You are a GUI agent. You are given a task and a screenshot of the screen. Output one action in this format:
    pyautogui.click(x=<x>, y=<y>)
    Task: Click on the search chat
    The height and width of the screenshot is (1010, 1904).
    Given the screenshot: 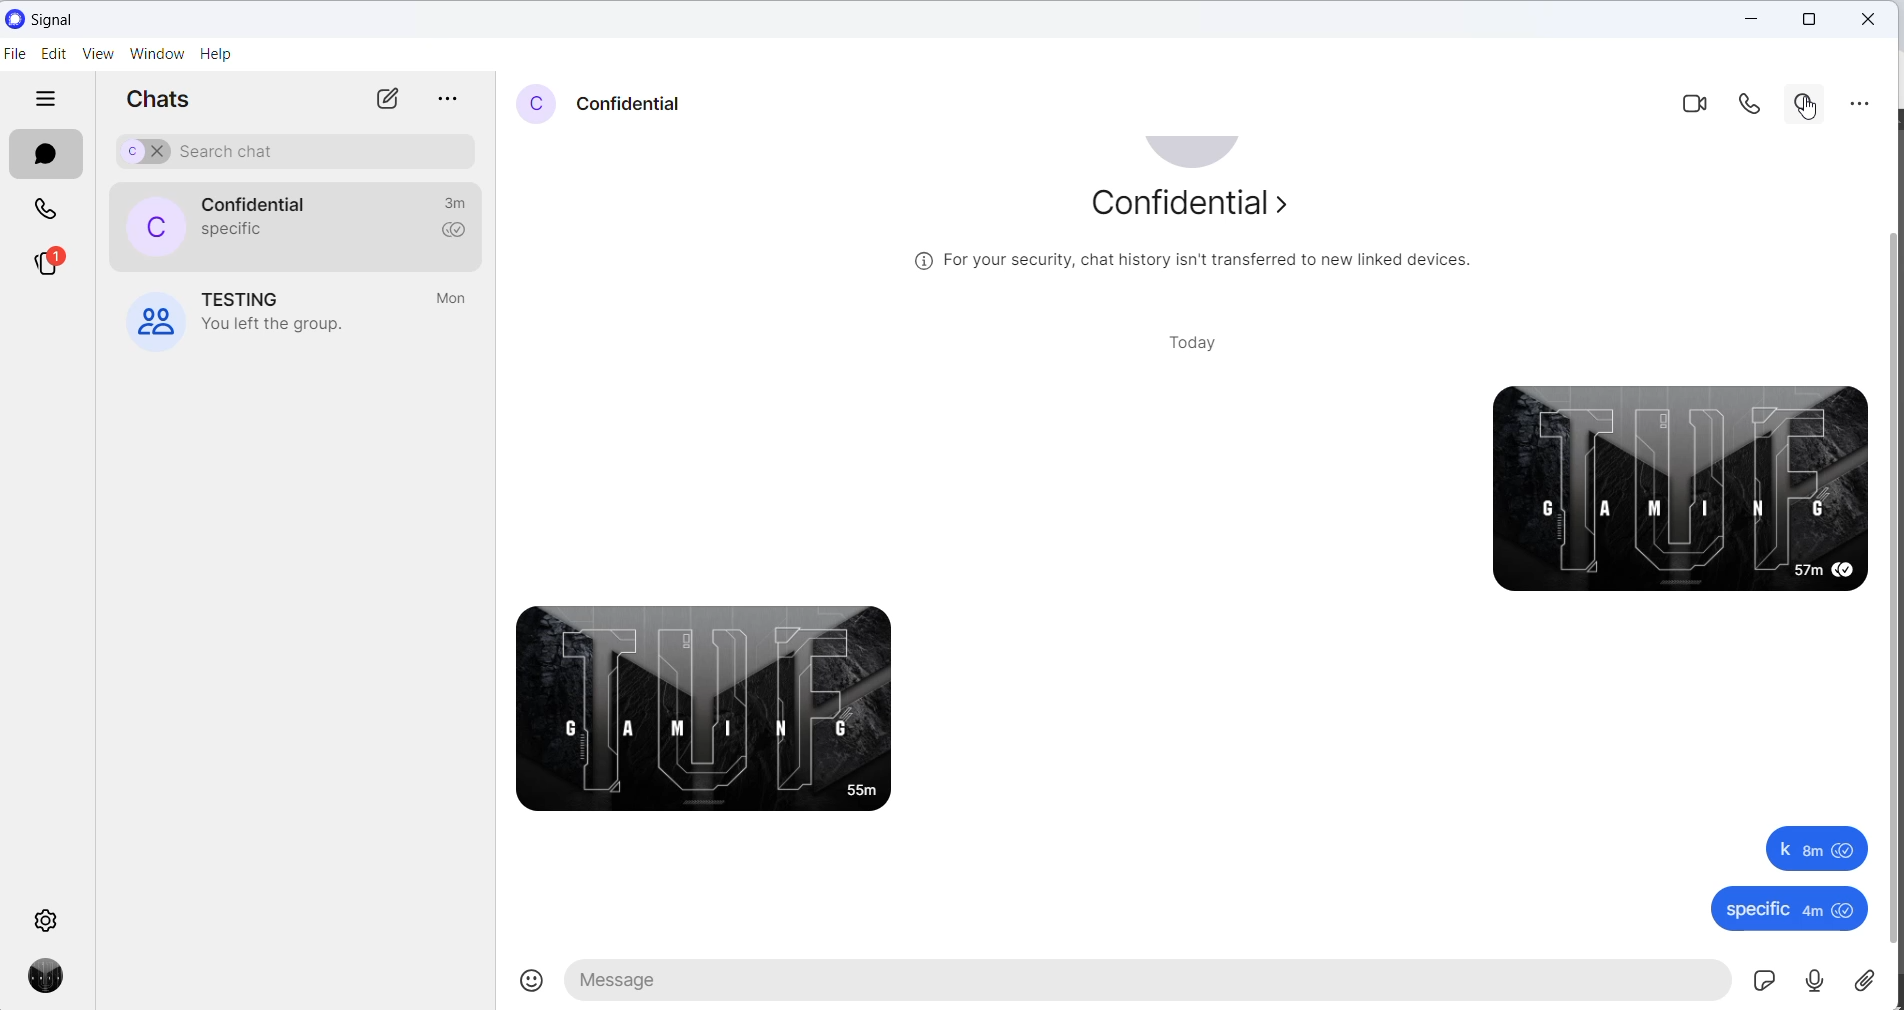 What is the action you would take?
    pyautogui.click(x=320, y=154)
    